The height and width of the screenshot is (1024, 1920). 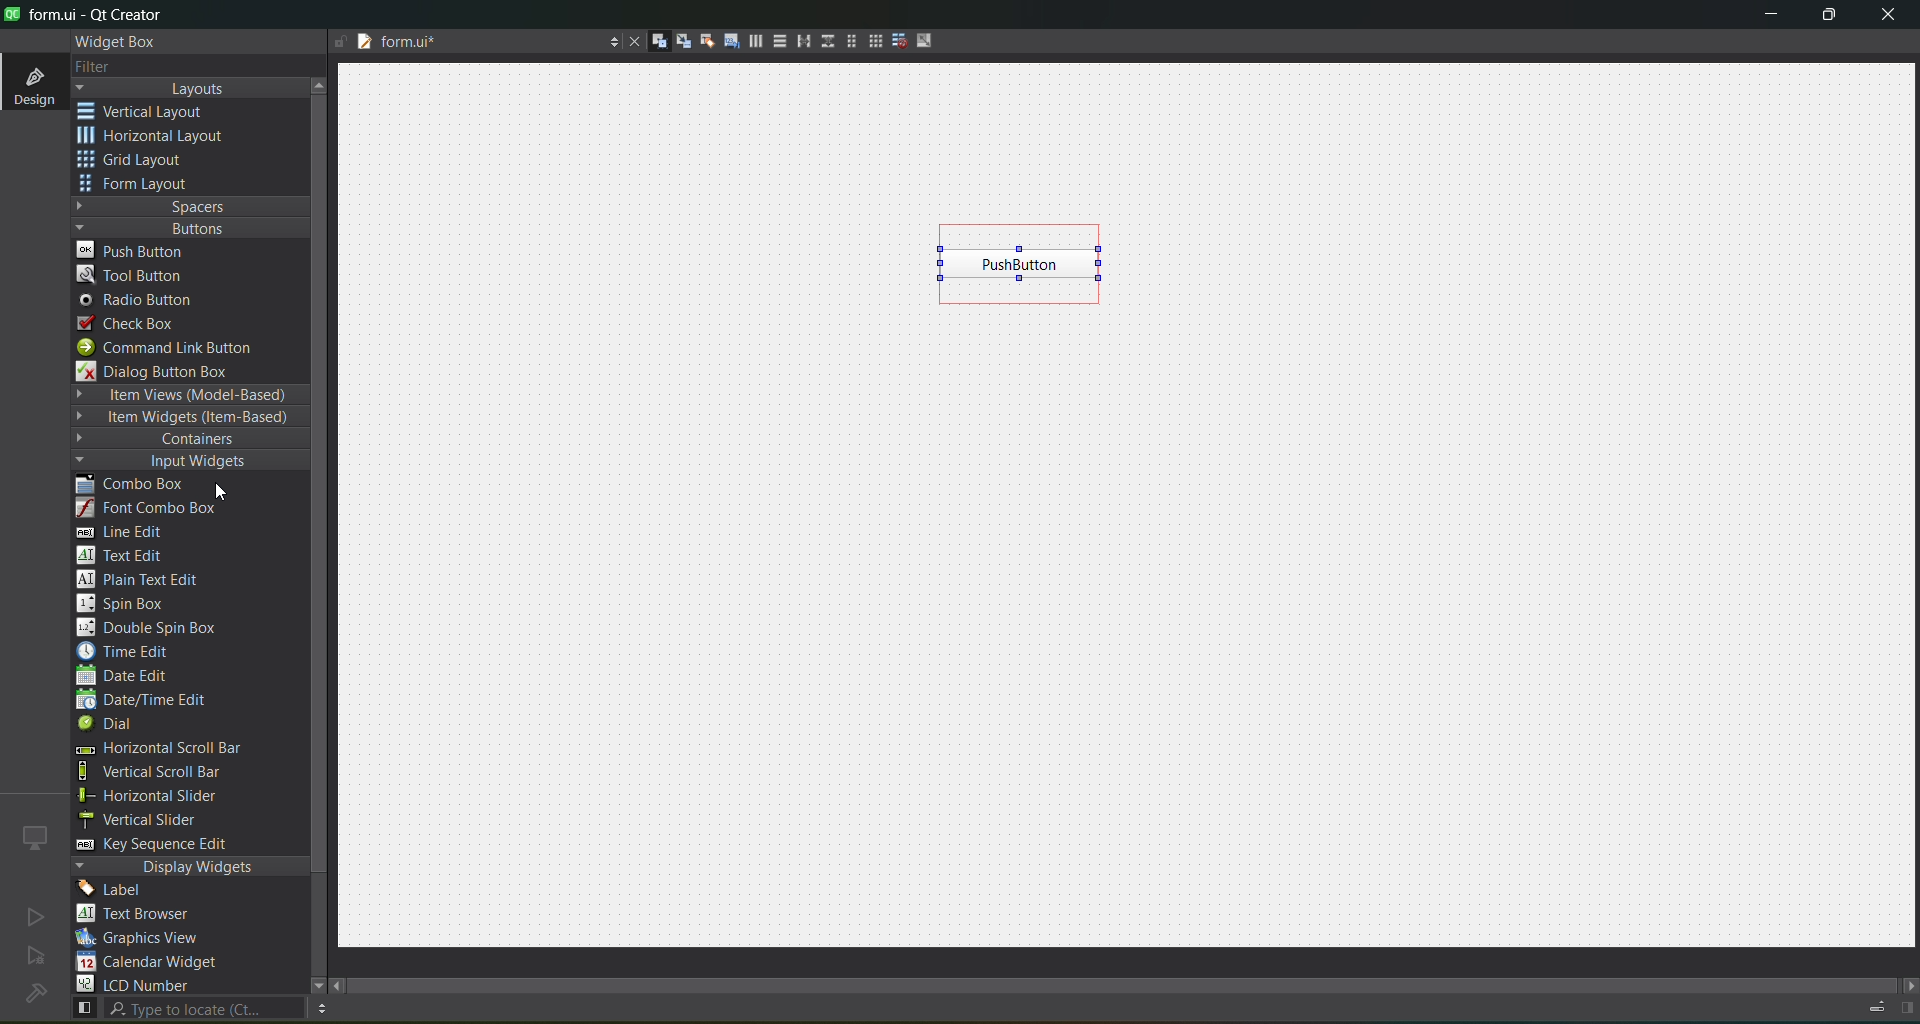 I want to click on search, so click(x=186, y=1009).